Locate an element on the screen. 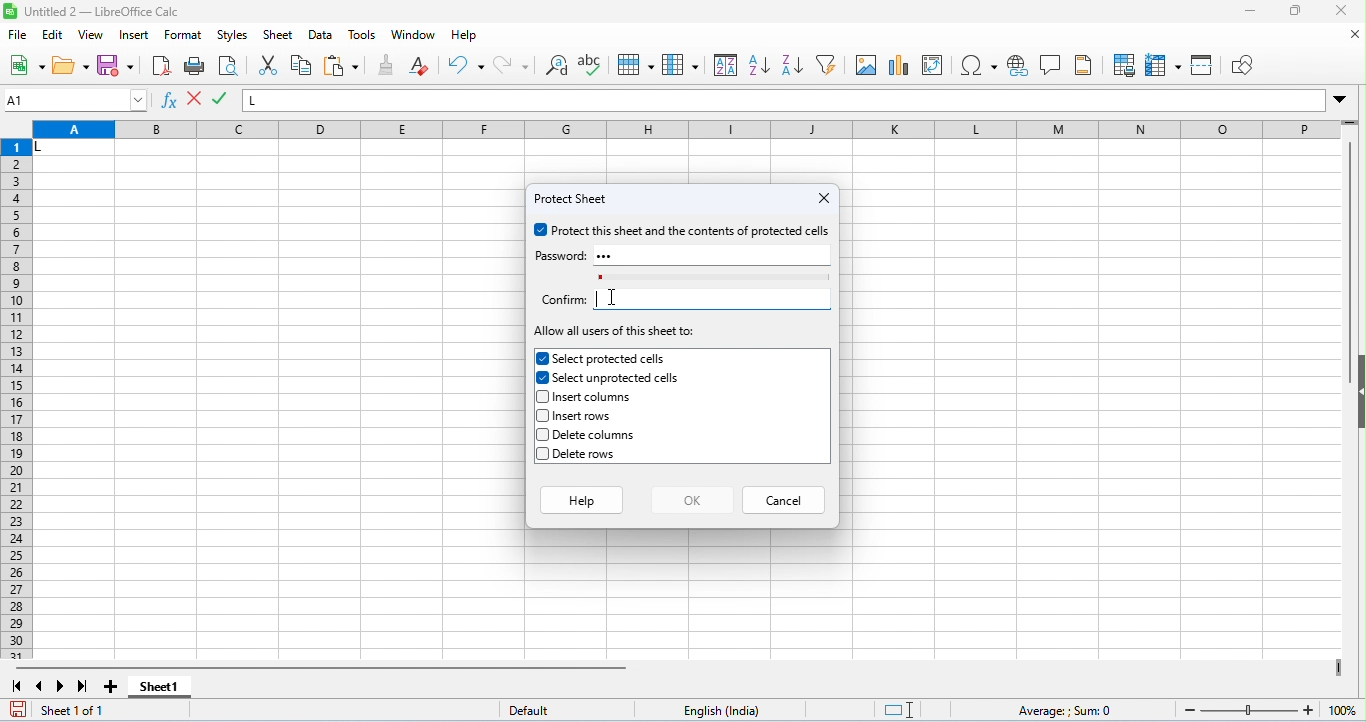 This screenshot has height=722, width=1366. close is located at coordinates (1355, 35).